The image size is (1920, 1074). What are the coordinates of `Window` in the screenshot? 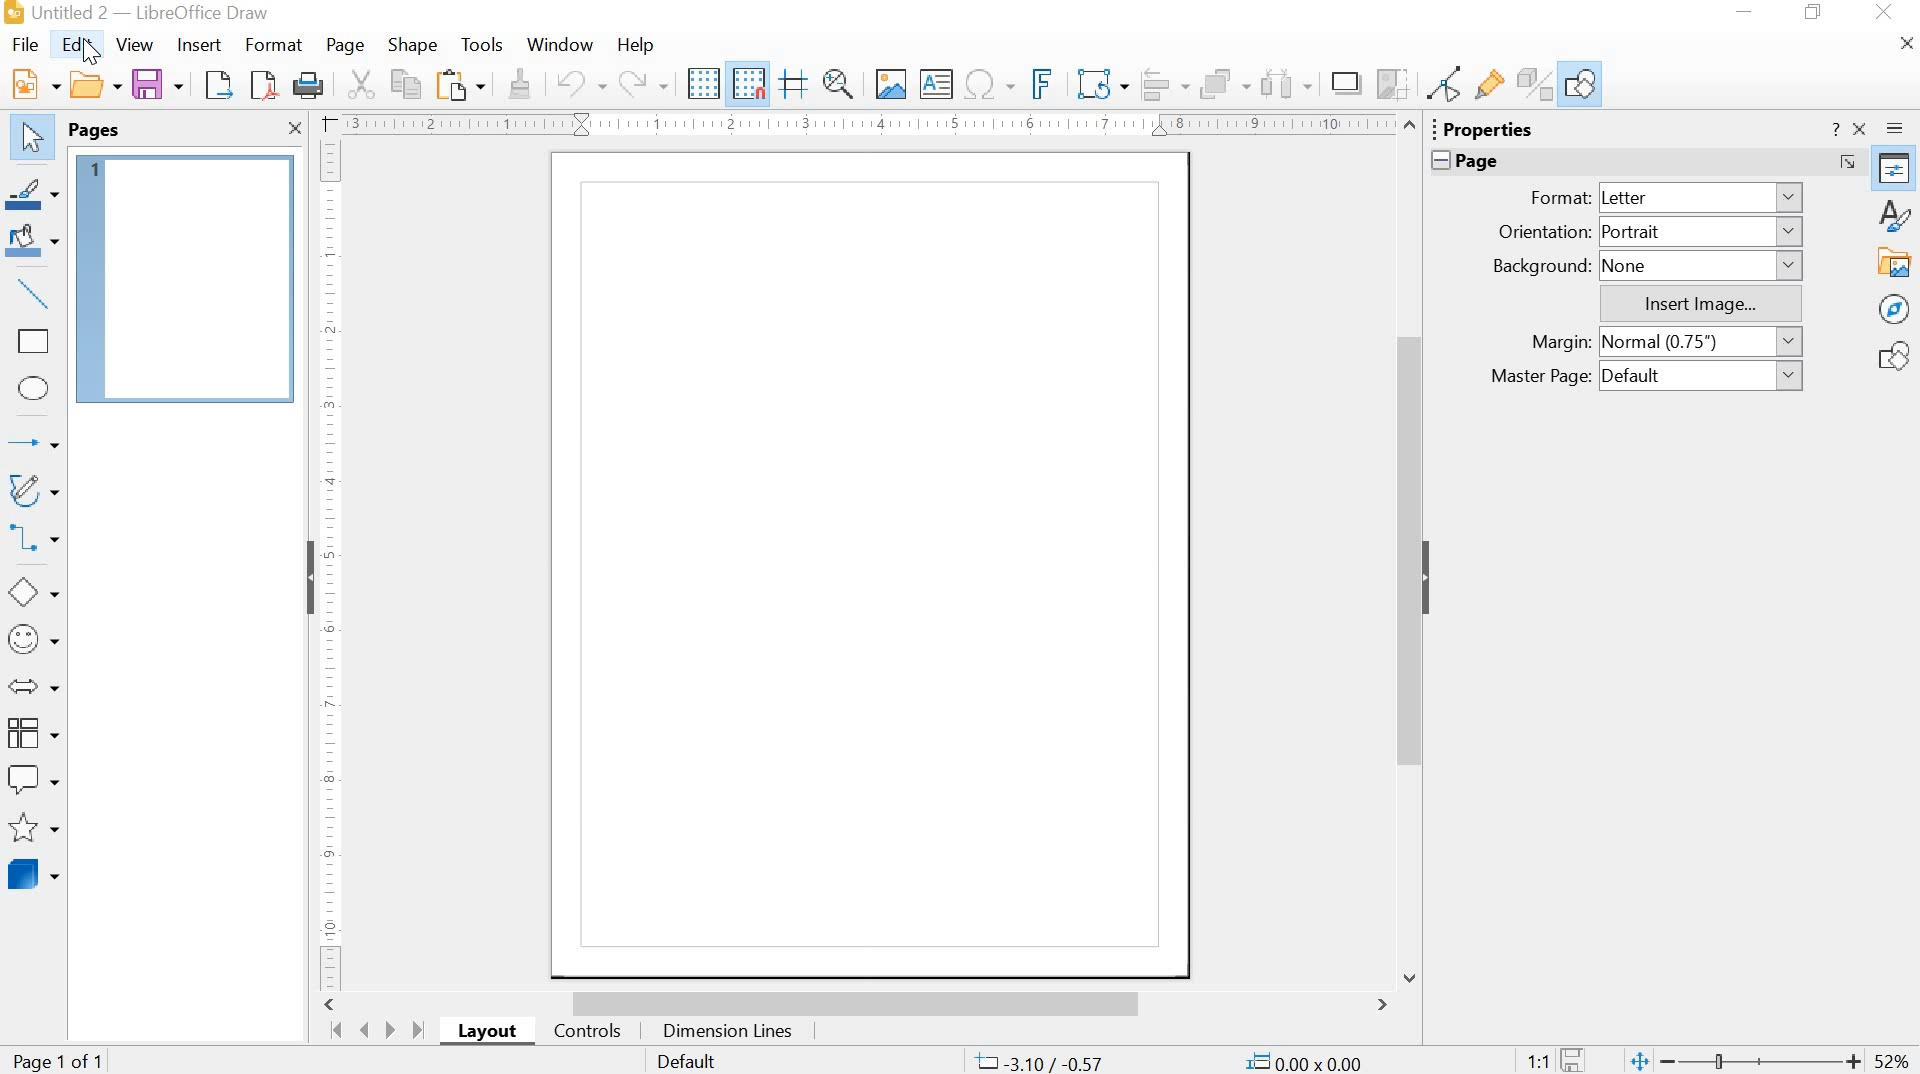 It's located at (559, 44).